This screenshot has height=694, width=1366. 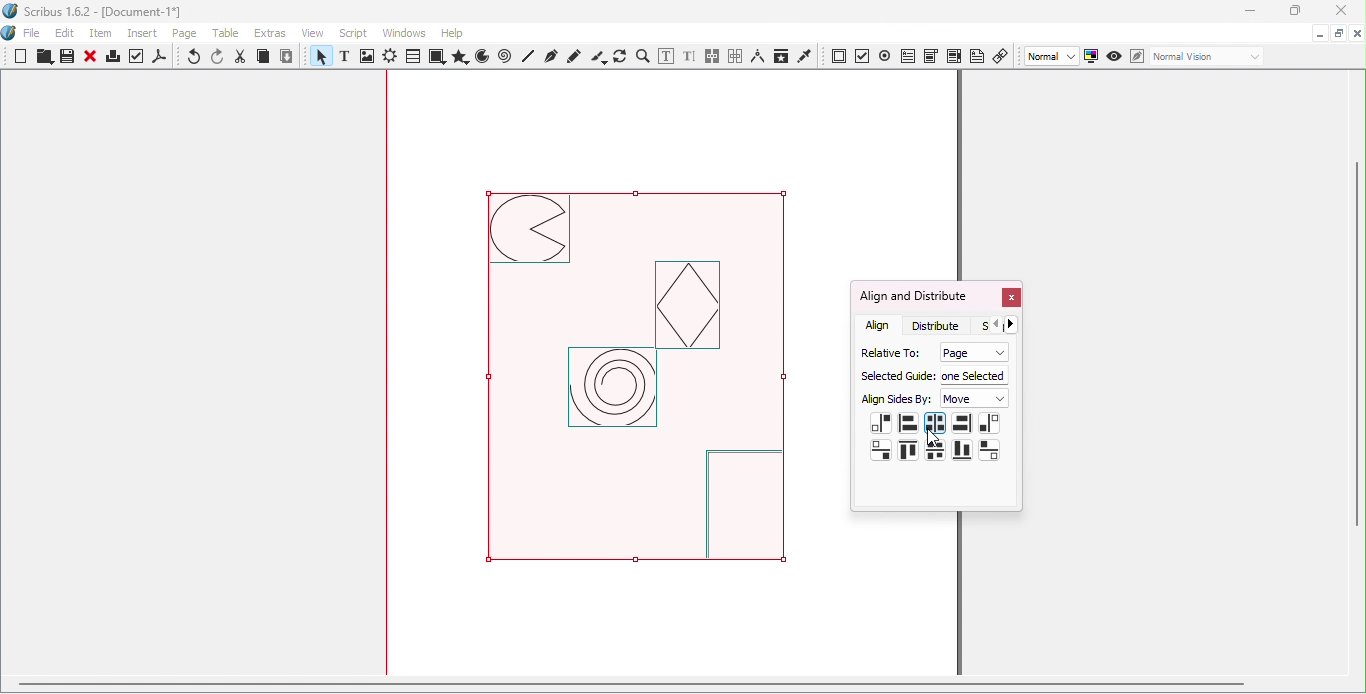 I want to click on Print, so click(x=112, y=59).